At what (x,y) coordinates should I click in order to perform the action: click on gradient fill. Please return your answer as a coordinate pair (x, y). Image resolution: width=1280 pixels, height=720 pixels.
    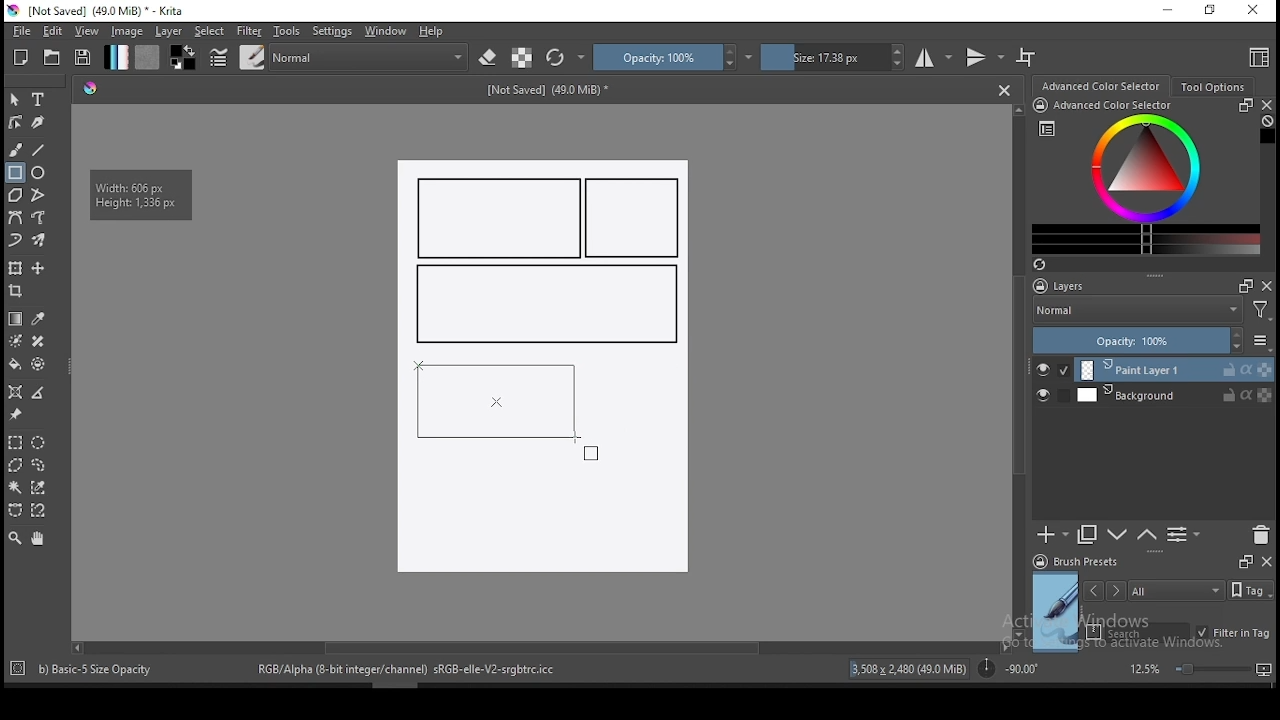
    Looking at the image, I should click on (116, 57).